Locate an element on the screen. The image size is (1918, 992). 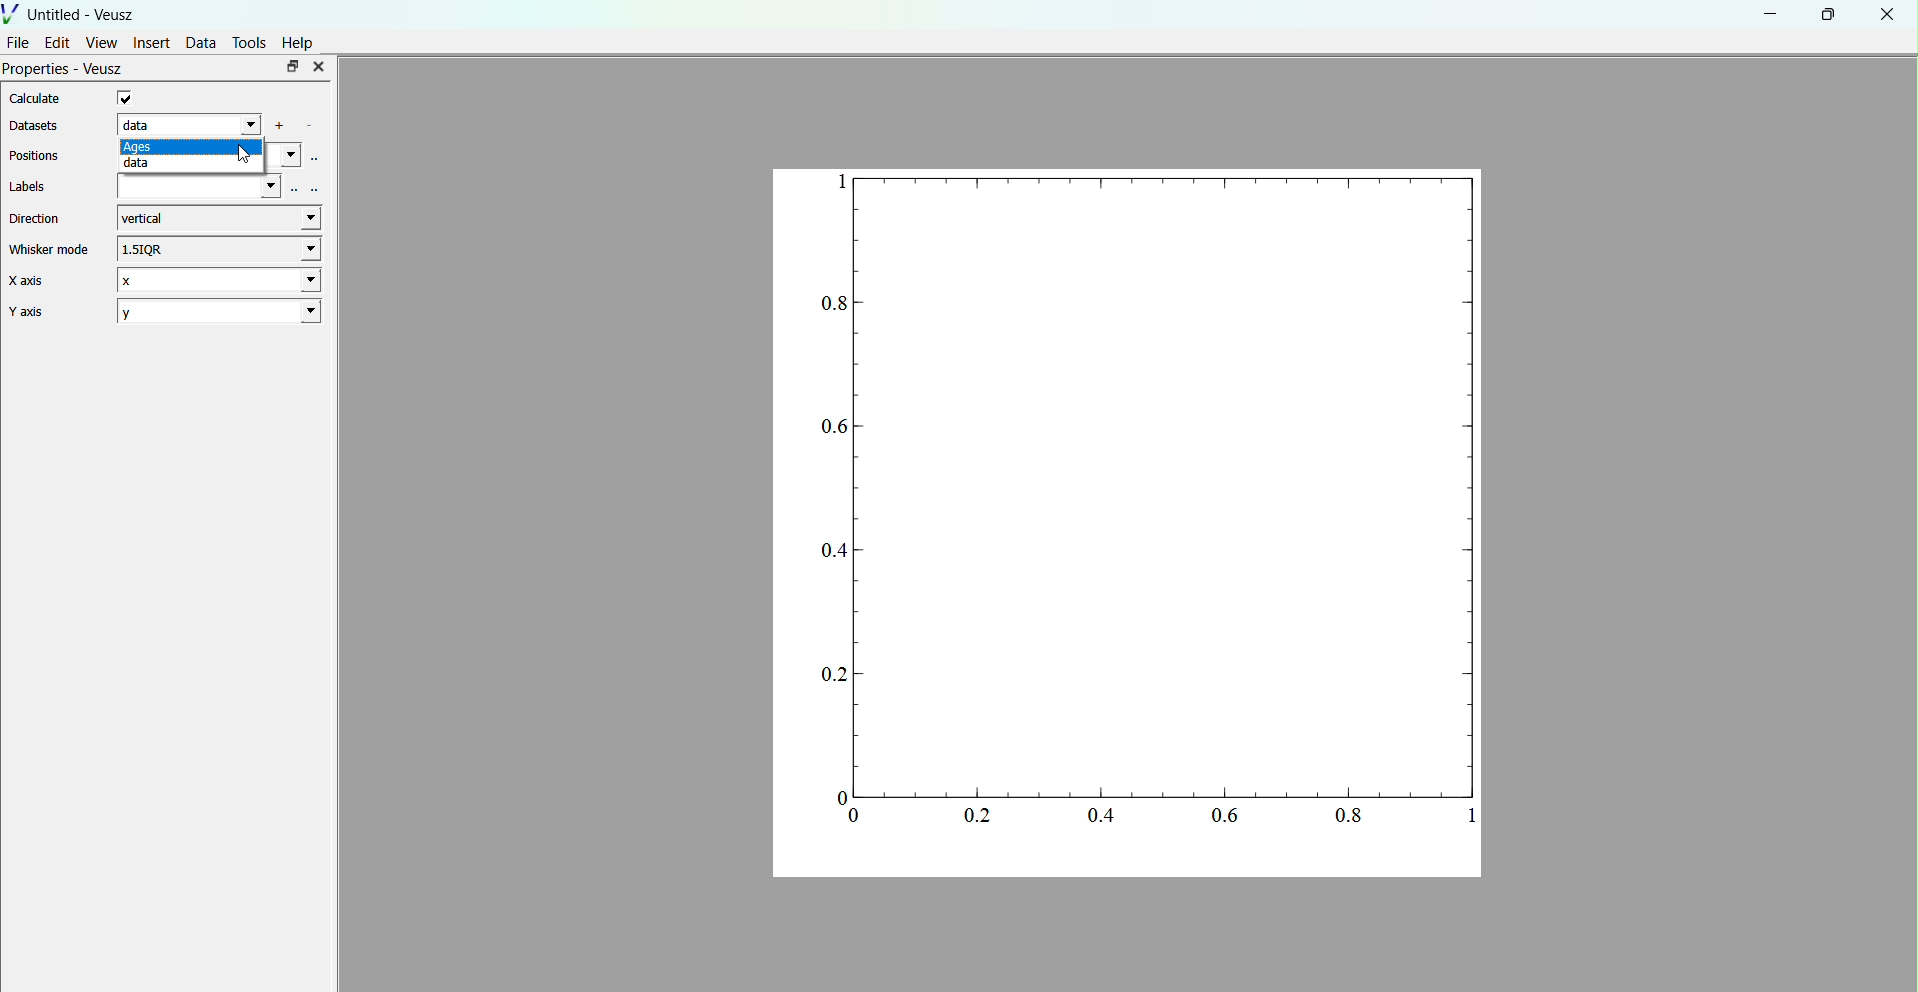
add is located at coordinates (283, 125).